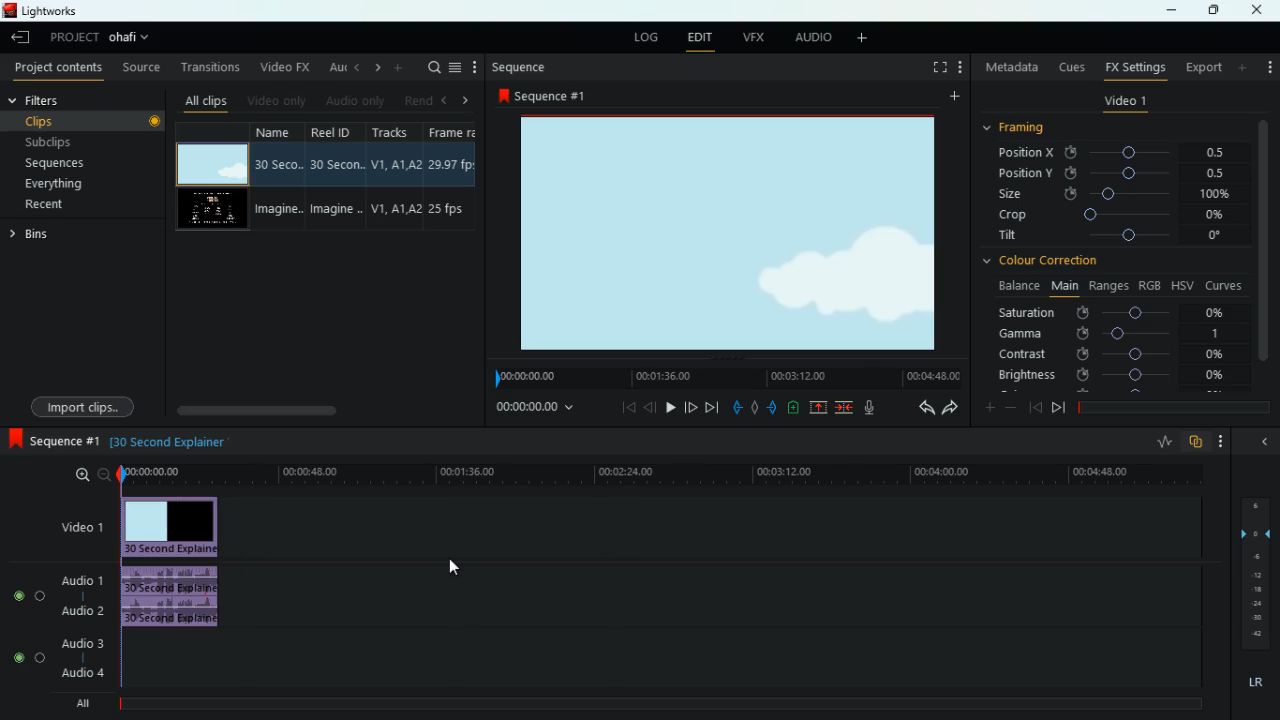 The height and width of the screenshot is (720, 1280). Describe the element at coordinates (772, 408) in the screenshot. I see `push` at that location.